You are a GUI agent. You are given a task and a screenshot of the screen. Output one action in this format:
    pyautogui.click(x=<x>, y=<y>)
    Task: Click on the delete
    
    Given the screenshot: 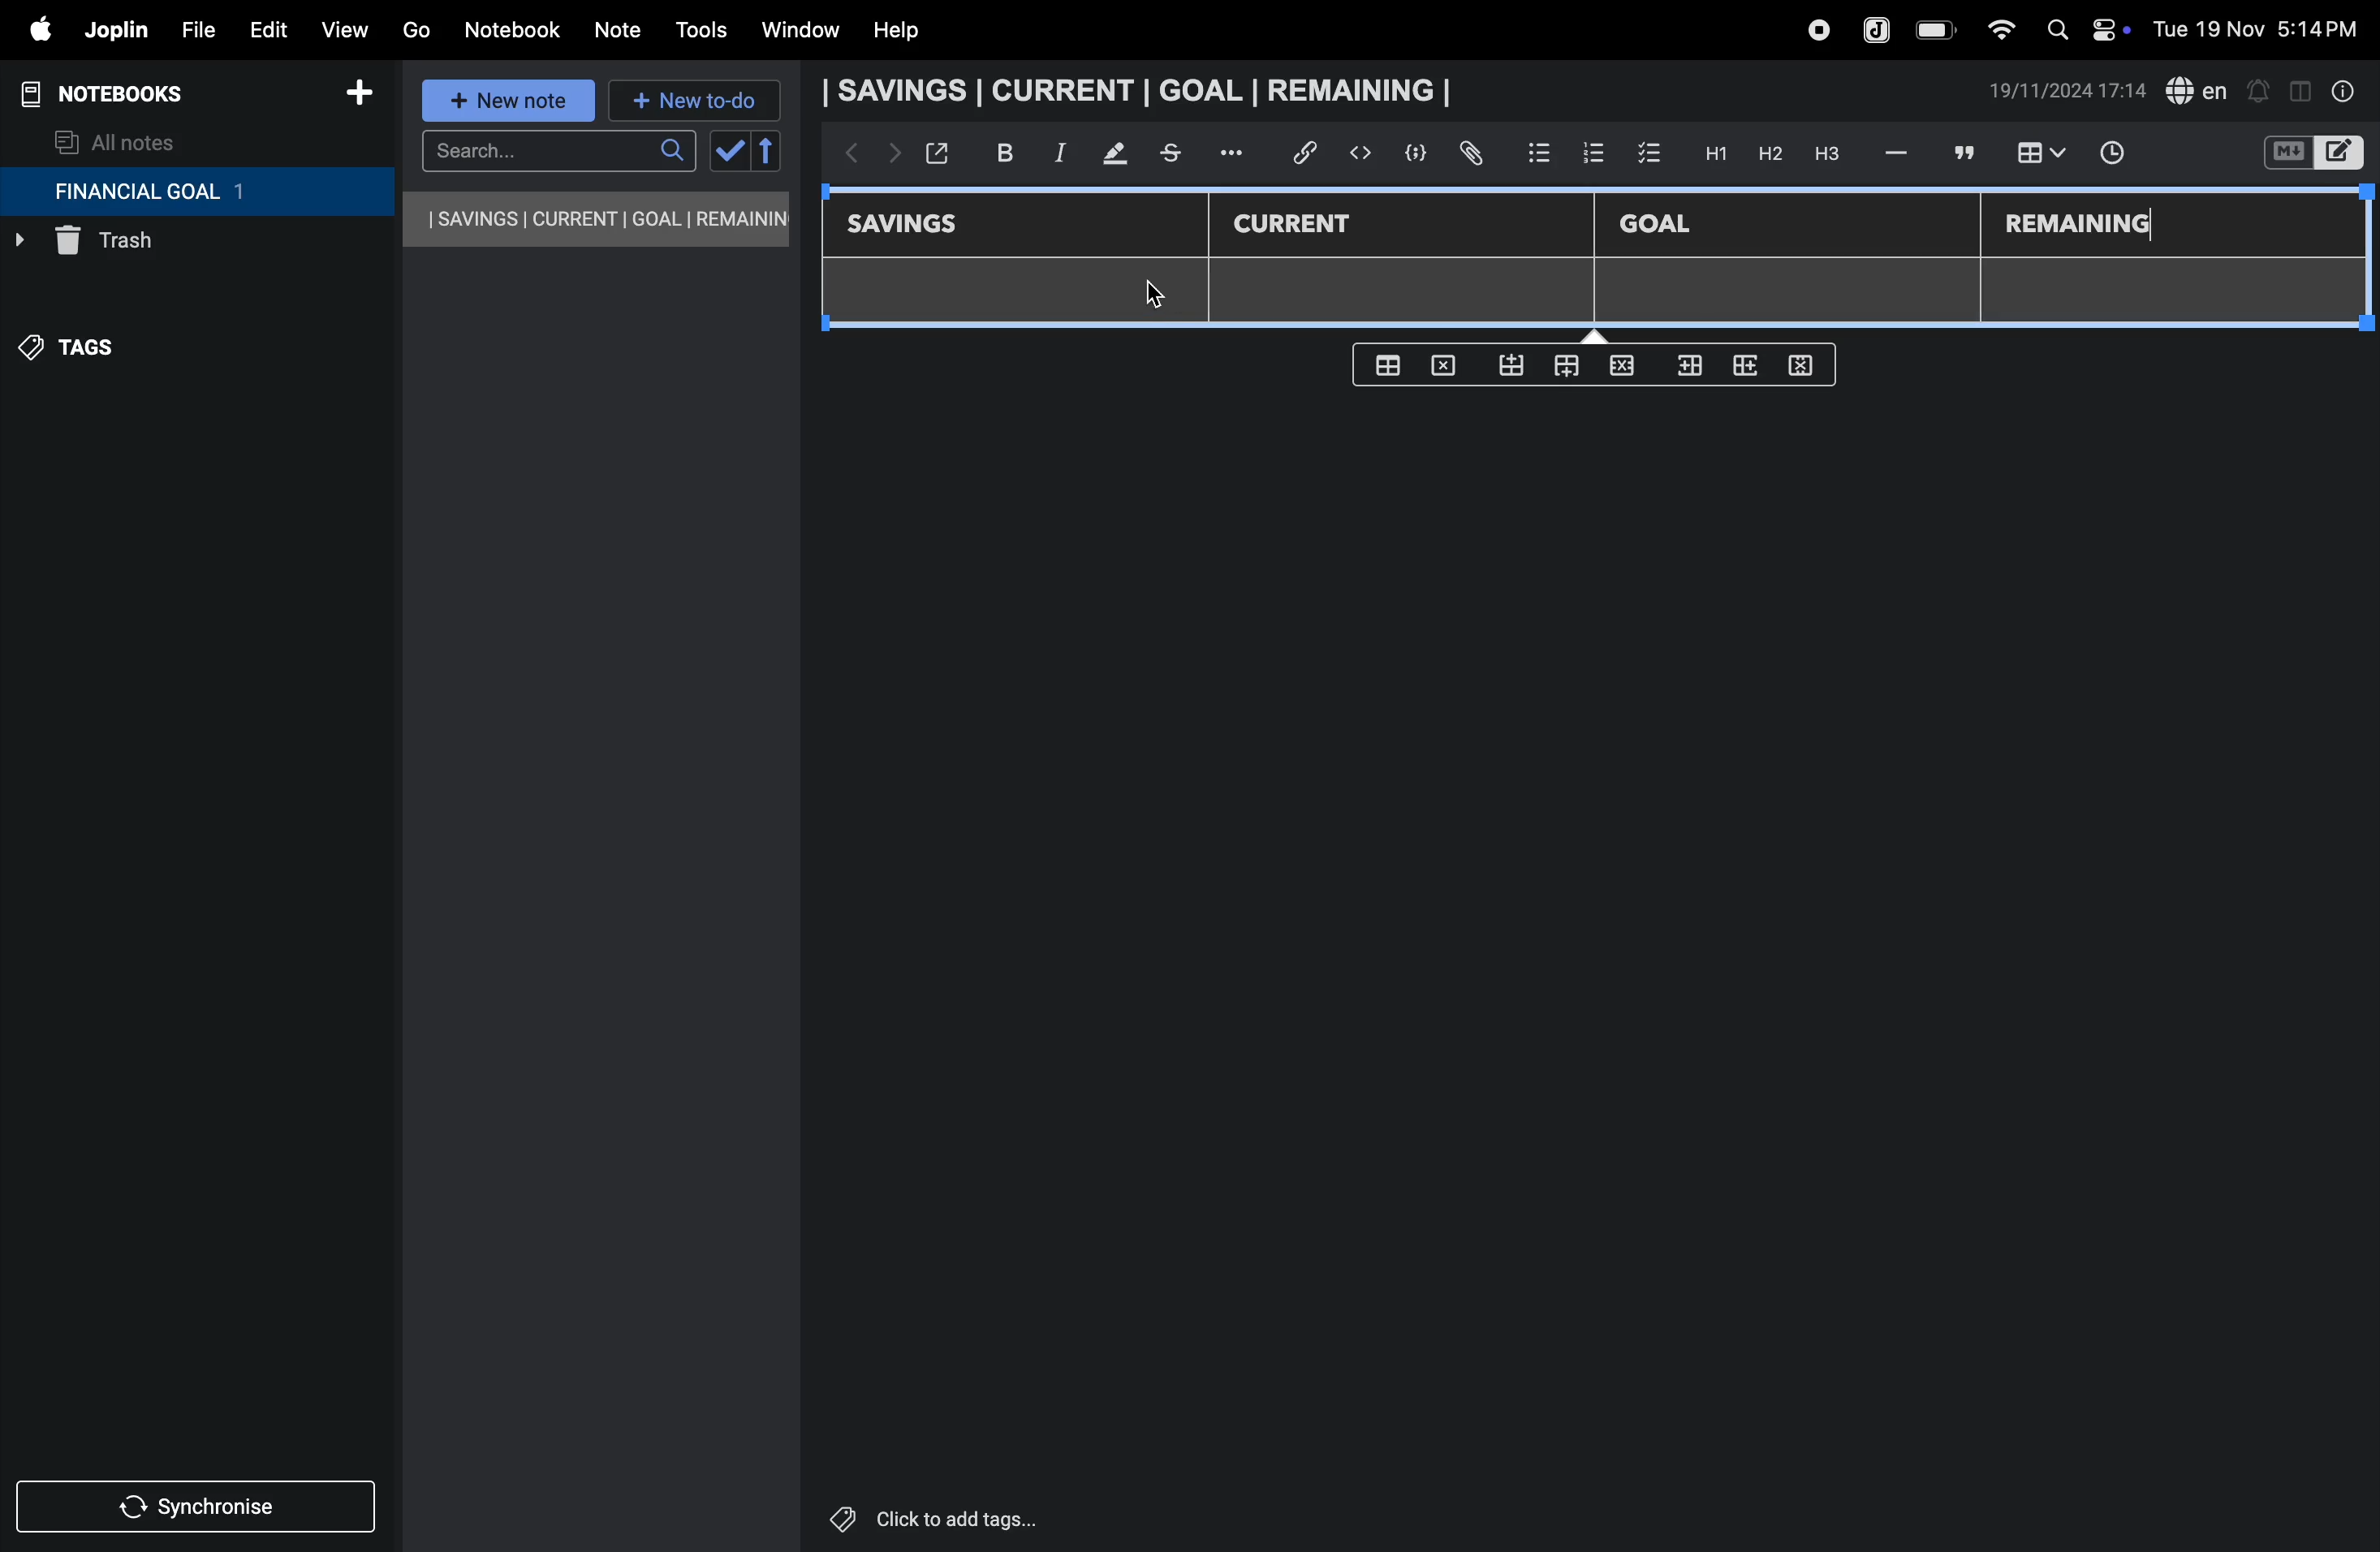 What is the action you would take?
    pyautogui.click(x=1449, y=364)
    